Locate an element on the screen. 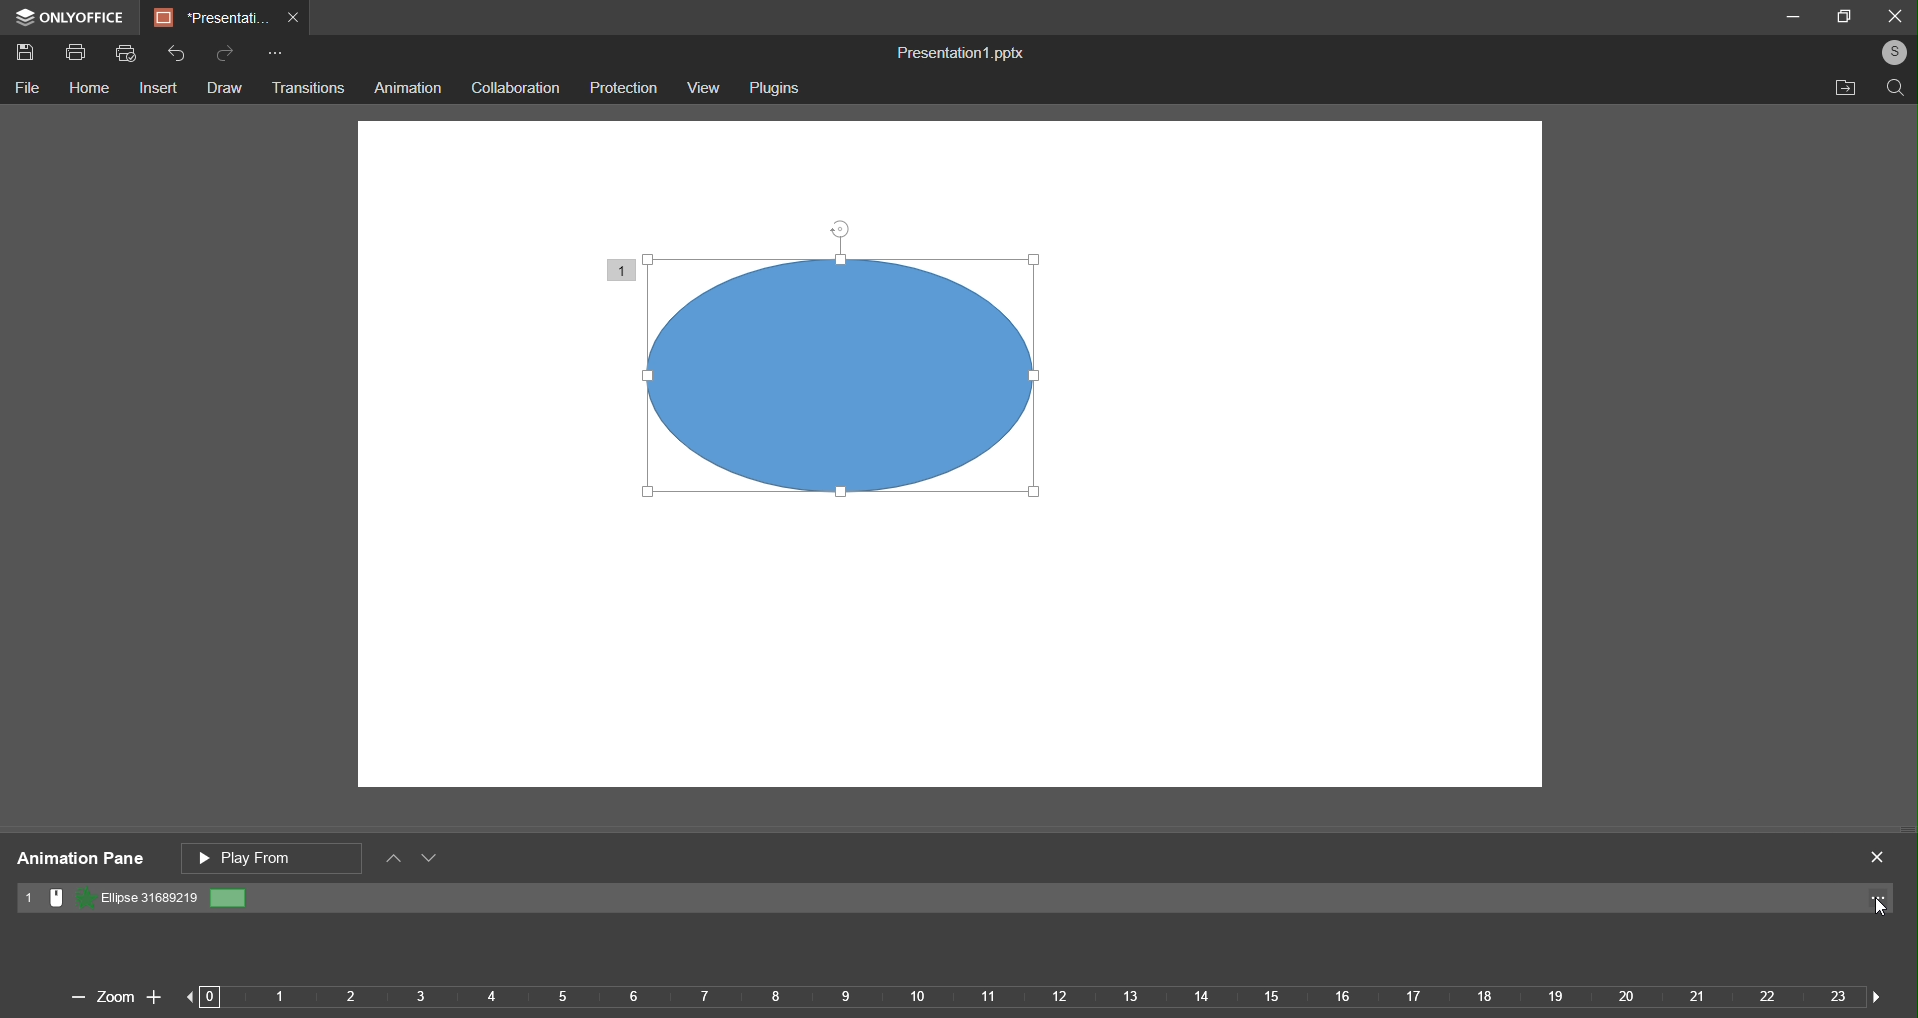 This screenshot has height=1018, width=1918. Quick Print is located at coordinates (130, 54).